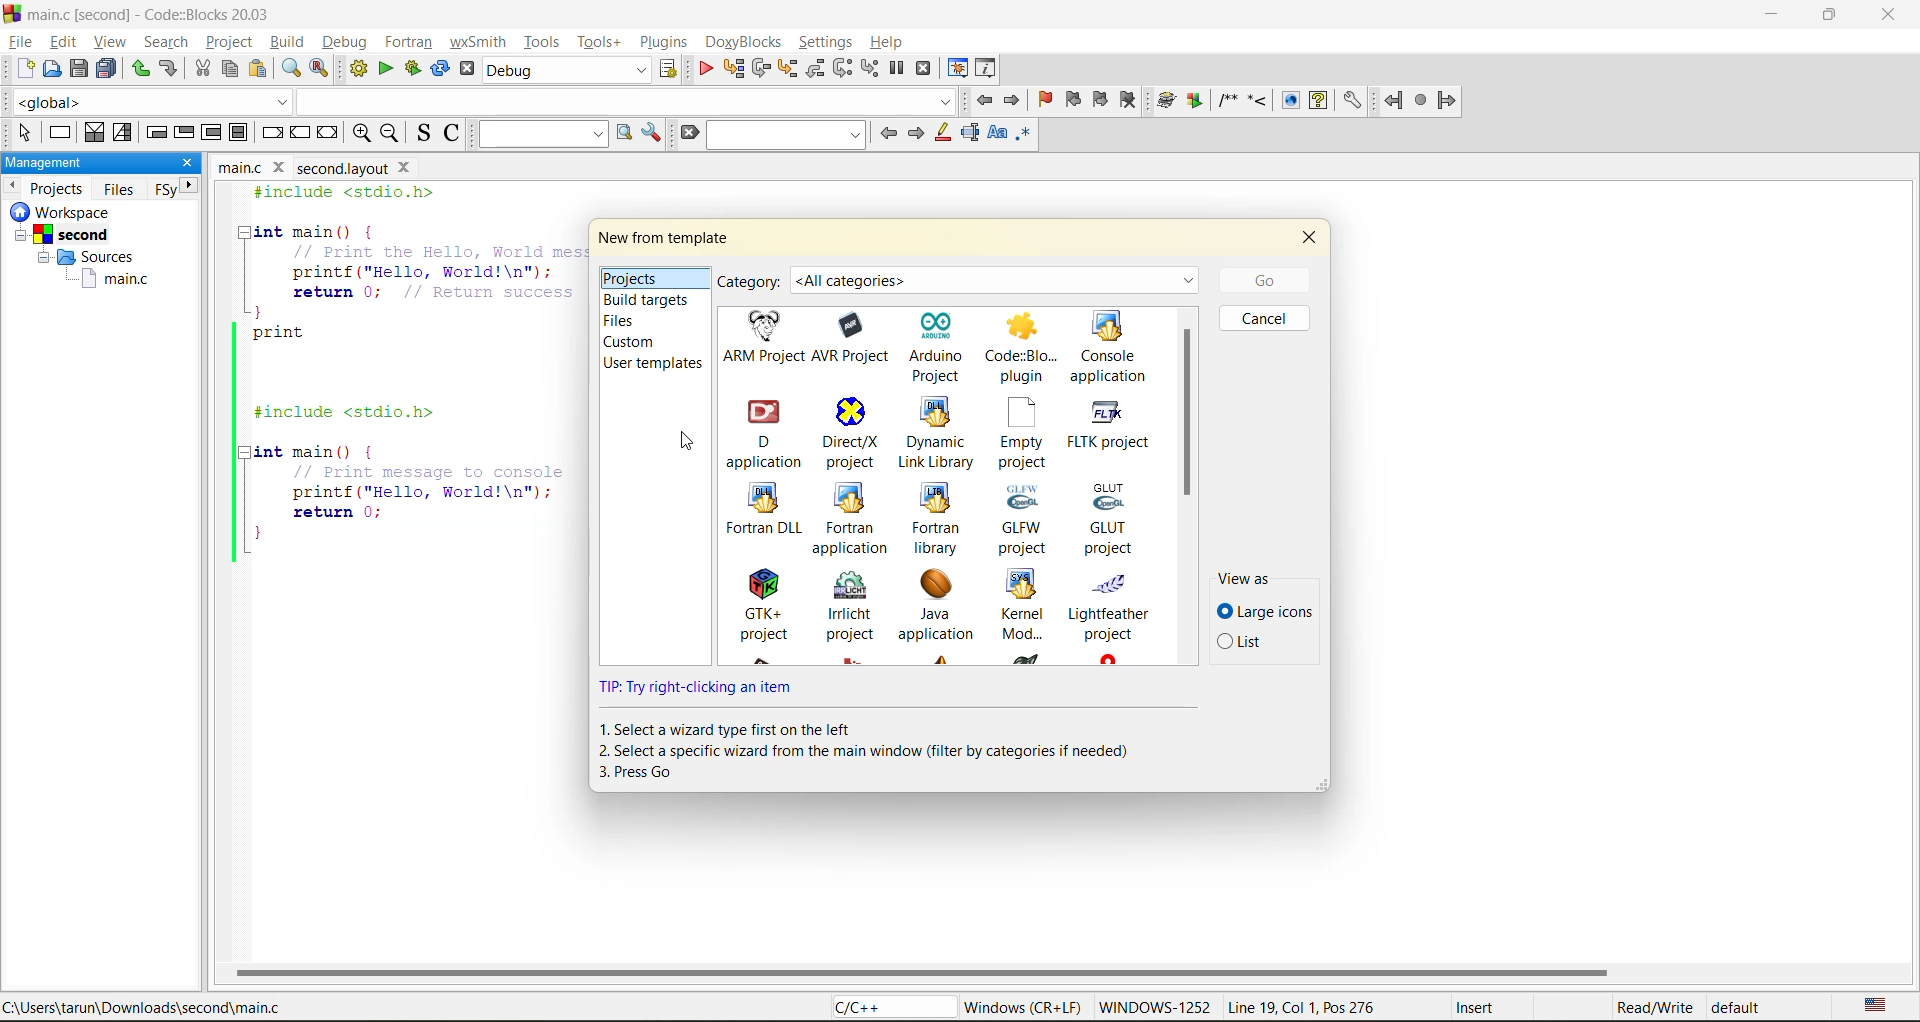 Image resolution: width=1920 pixels, height=1022 pixels. What do you see at coordinates (1186, 413) in the screenshot?
I see `vertical scroll bar` at bounding box center [1186, 413].